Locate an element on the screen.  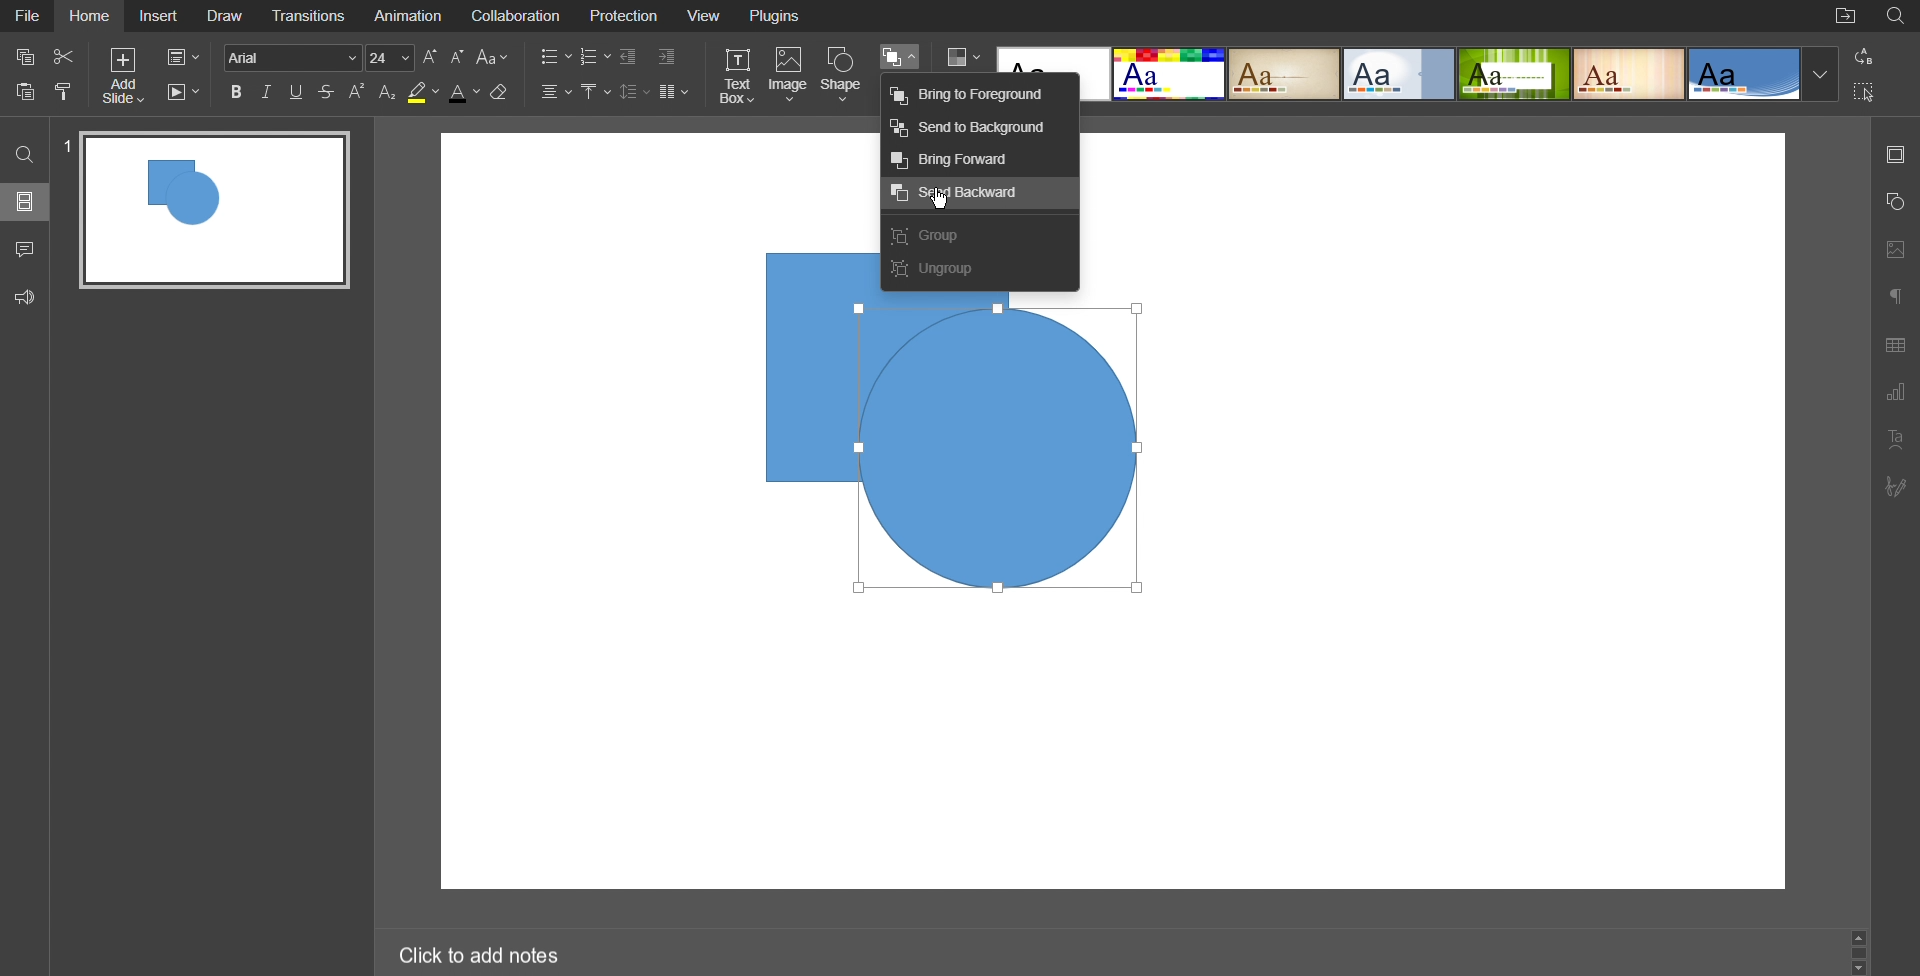
24 is located at coordinates (389, 58).